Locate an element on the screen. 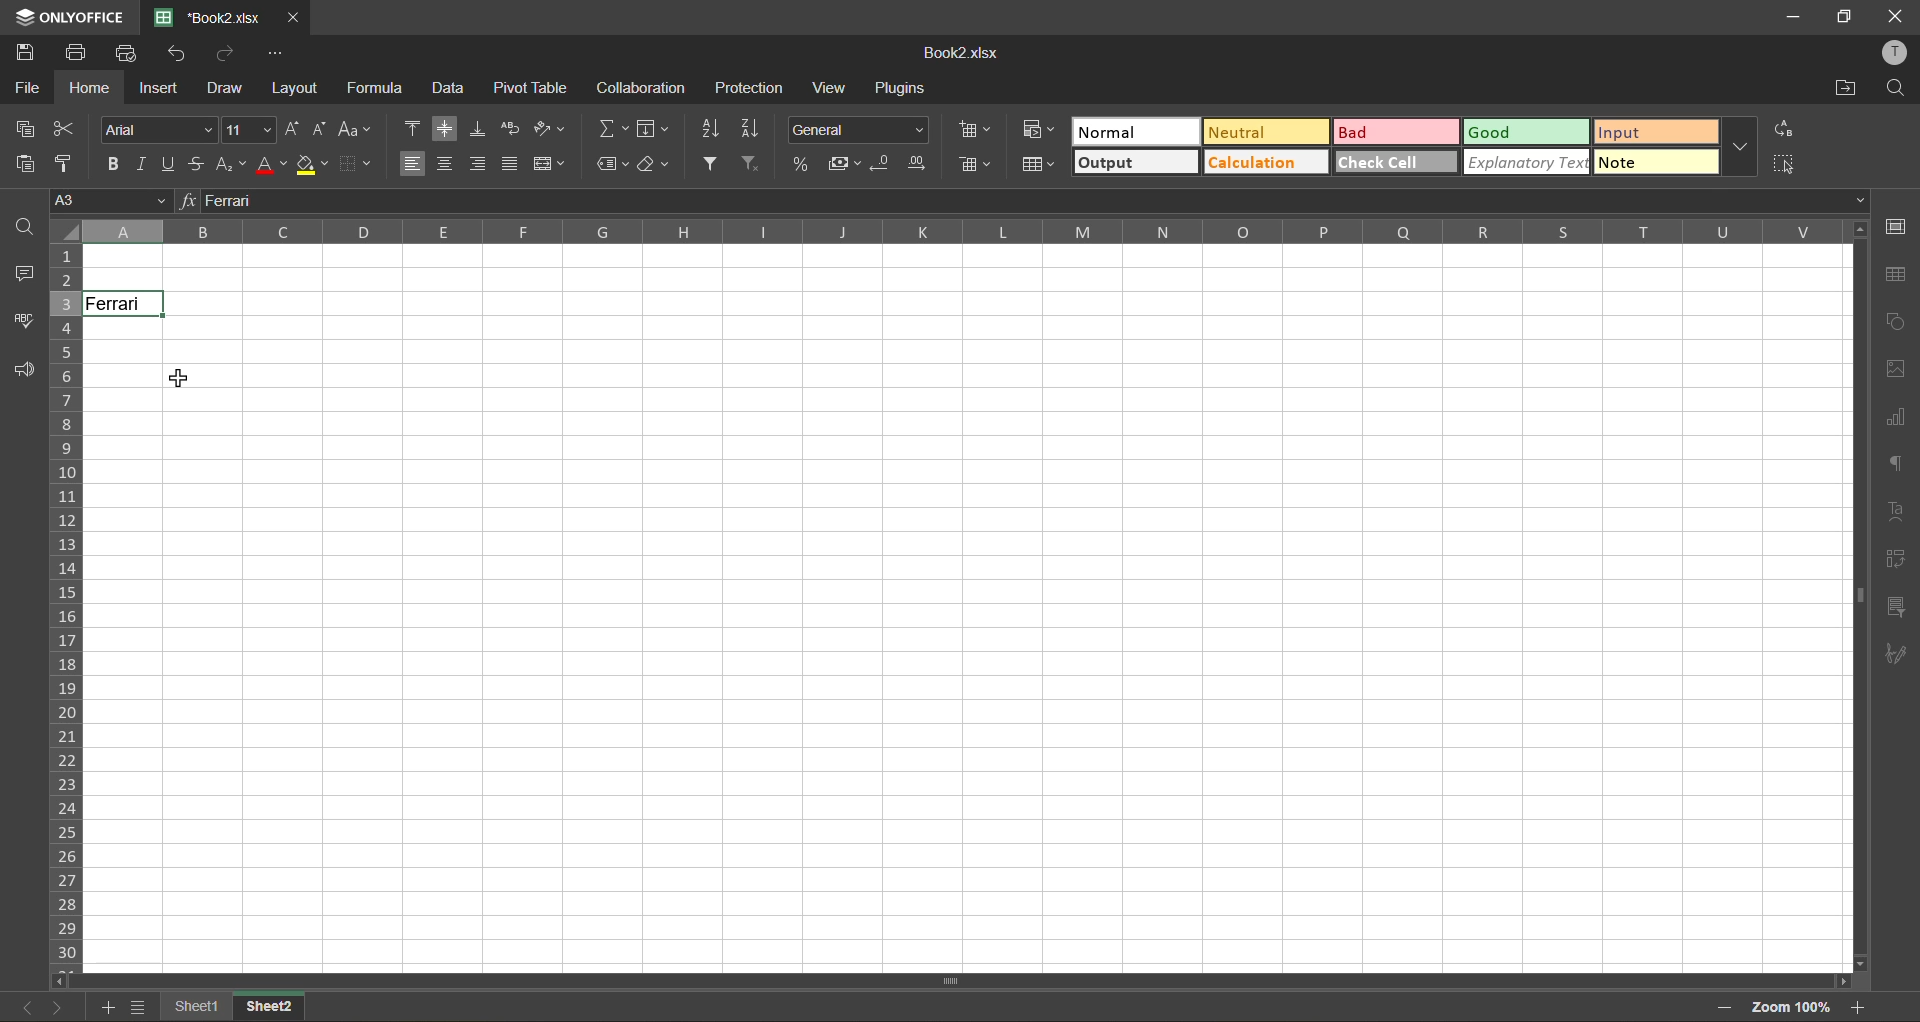 Image resolution: width=1920 pixels, height=1022 pixels. feedback is located at coordinates (23, 371).